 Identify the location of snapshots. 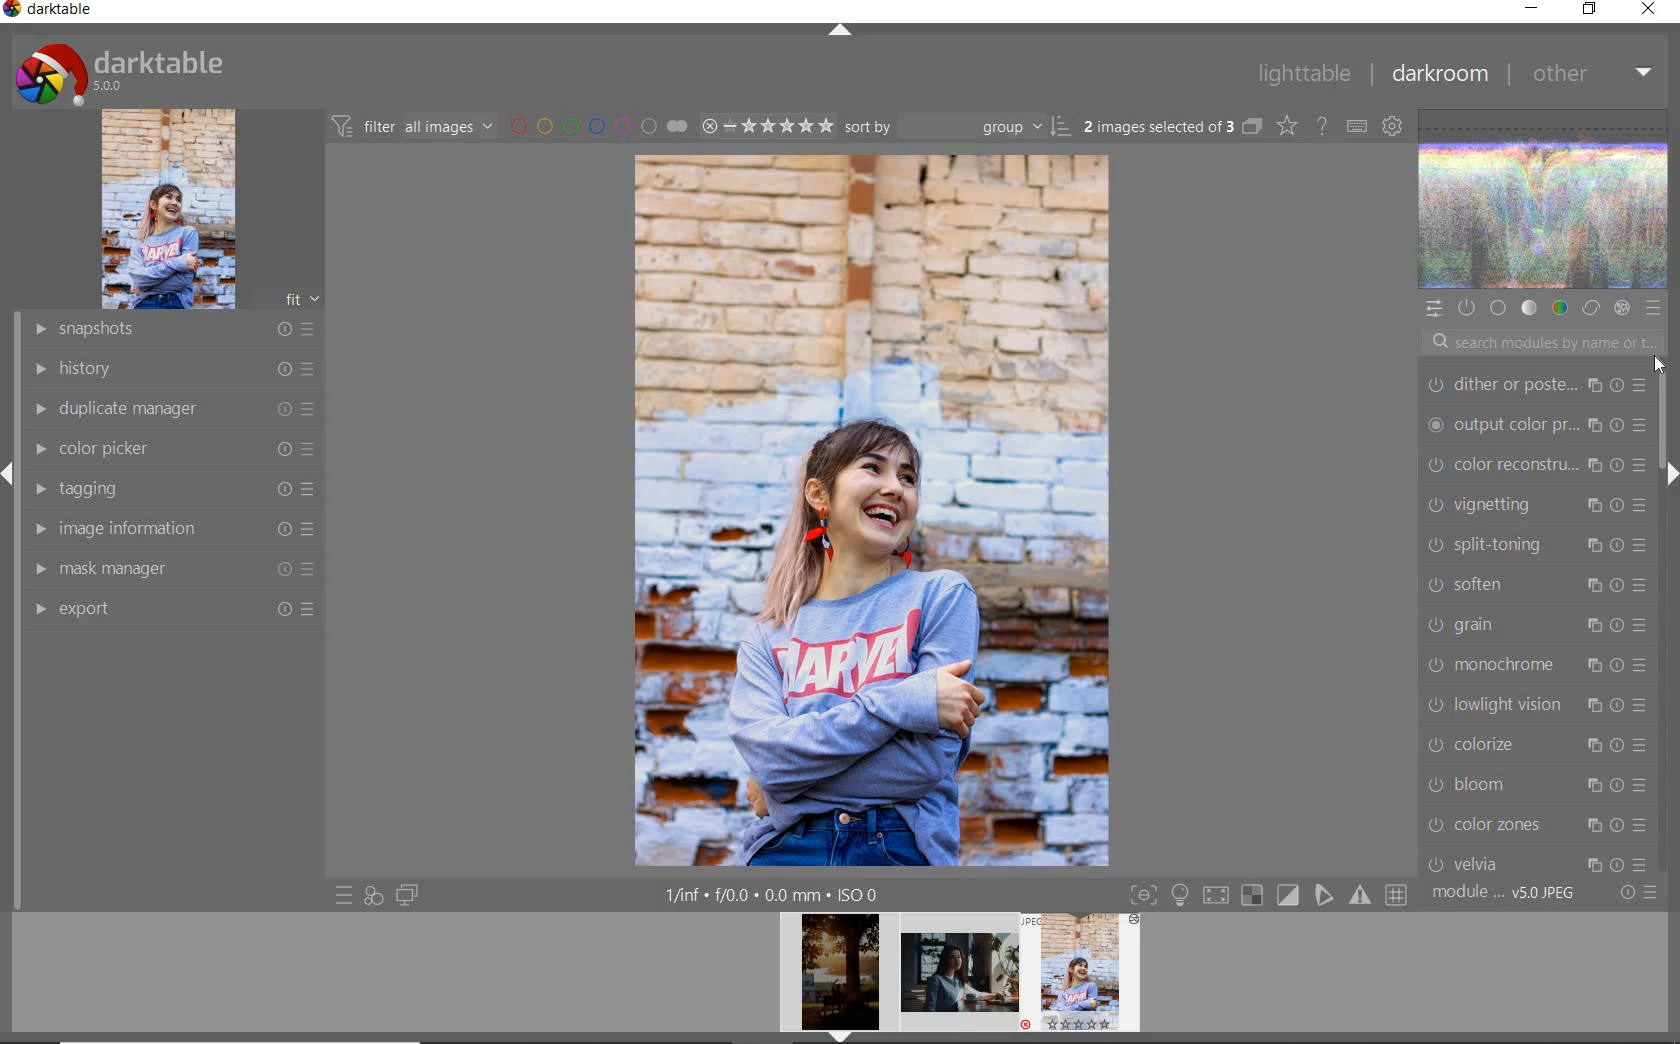
(172, 330).